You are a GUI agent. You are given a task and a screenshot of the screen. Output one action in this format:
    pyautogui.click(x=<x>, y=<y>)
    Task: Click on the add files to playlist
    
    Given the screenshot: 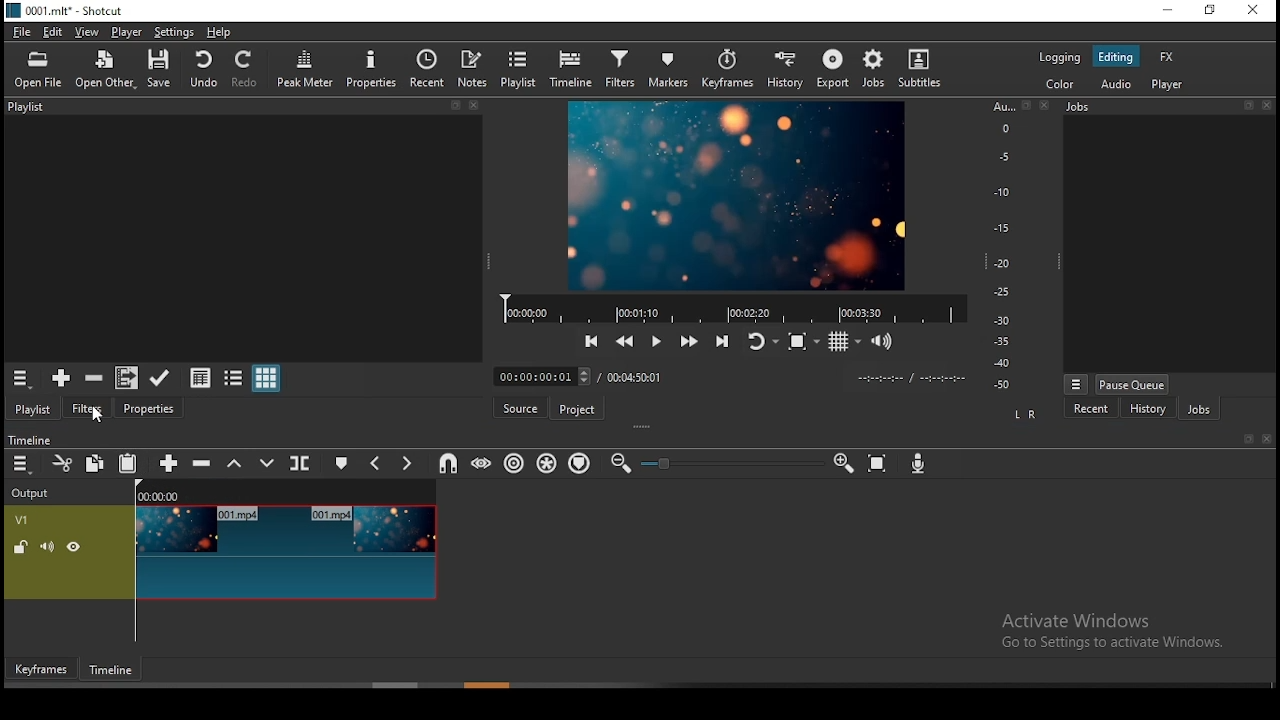 What is the action you would take?
    pyautogui.click(x=126, y=378)
    